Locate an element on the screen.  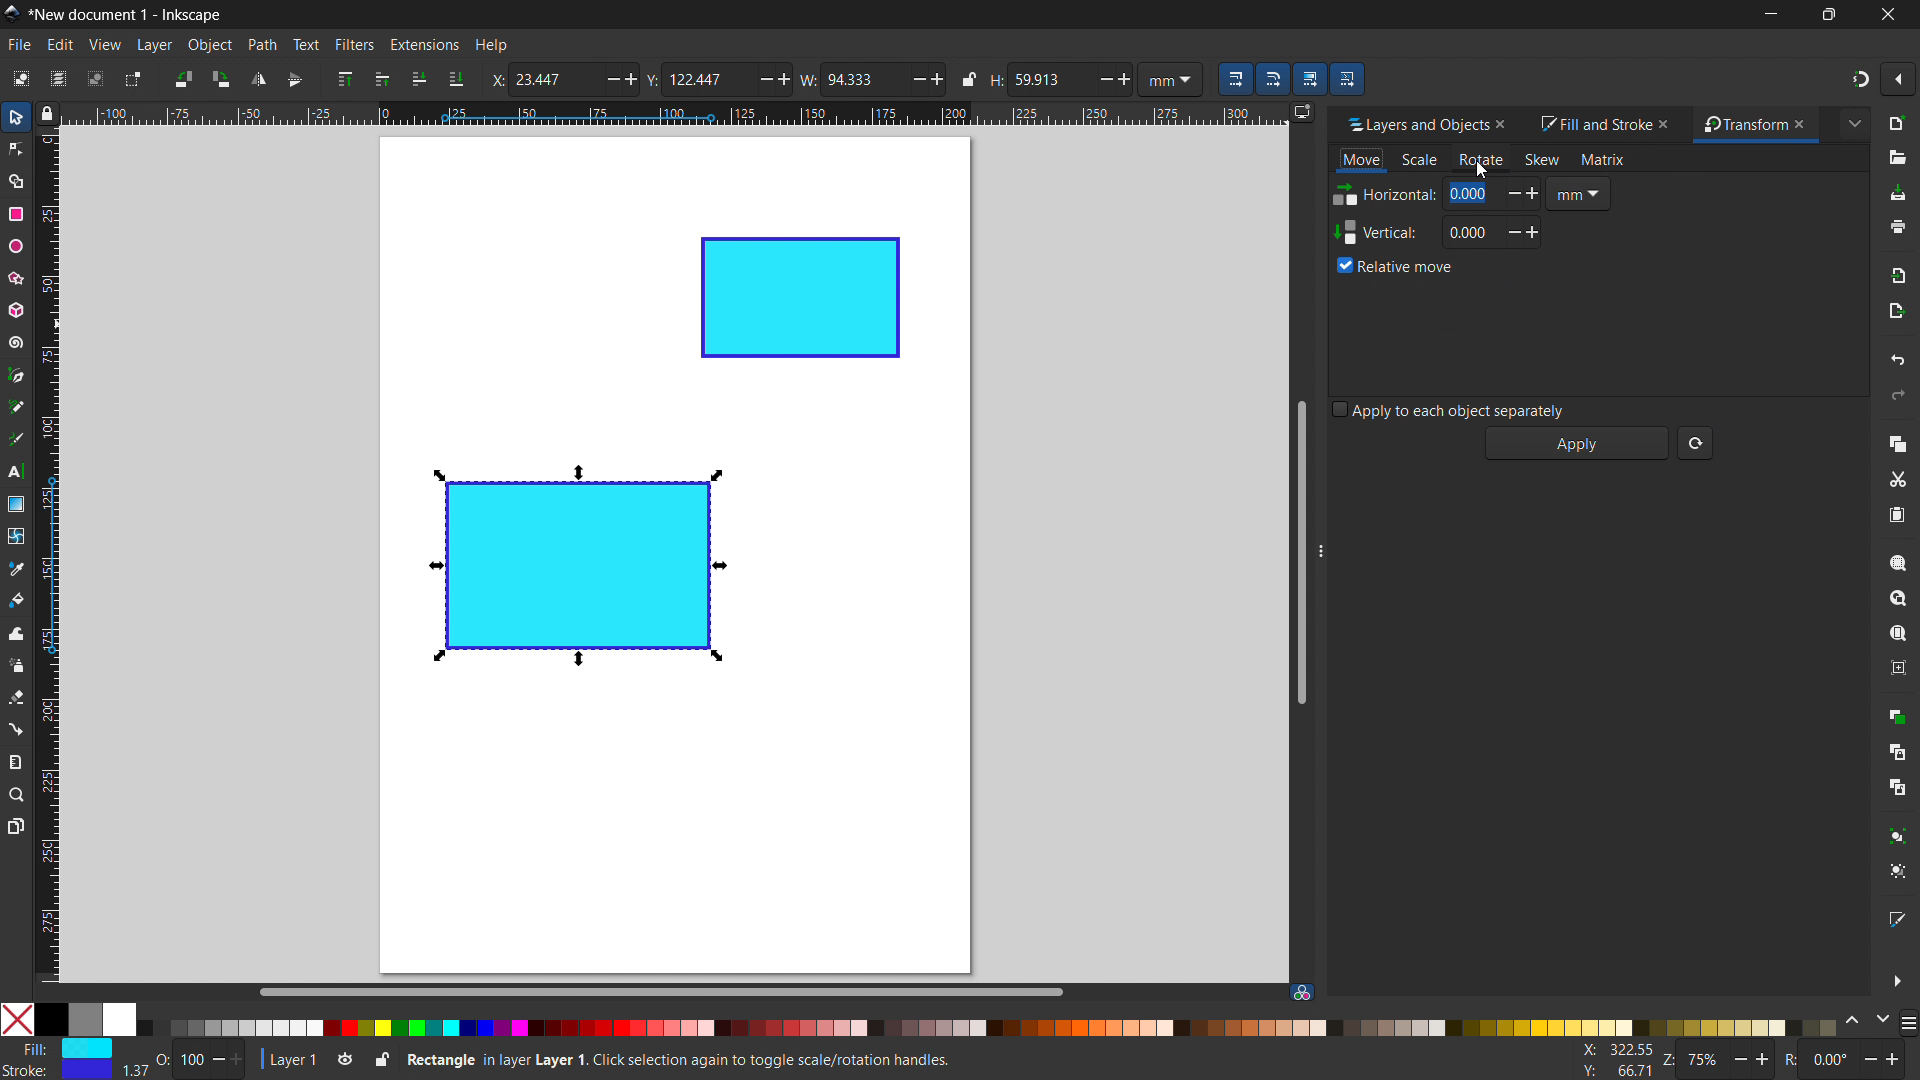
toggle selection box is located at coordinates (131, 81).